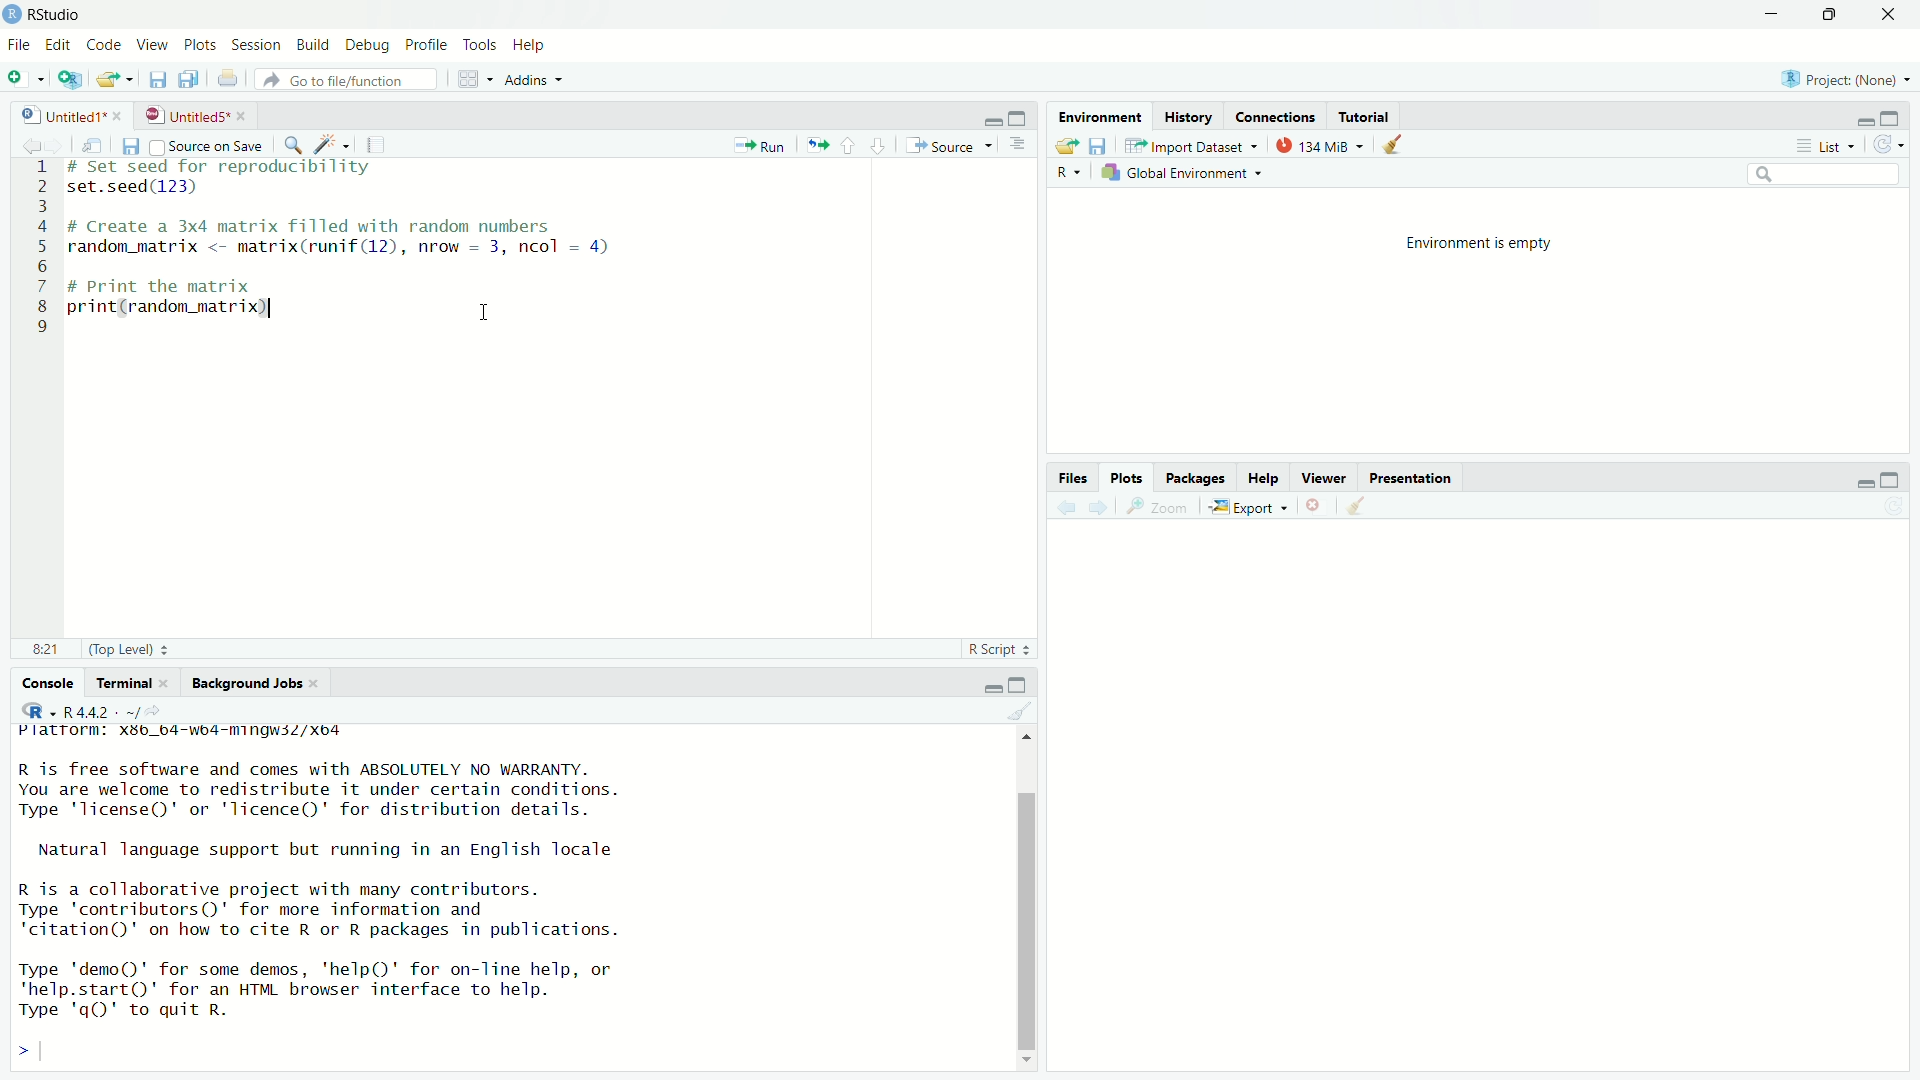 This screenshot has width=1920, height=1080. Describe the element at coordinates (47, 680) in the screenshot. I see `Console` at that location.